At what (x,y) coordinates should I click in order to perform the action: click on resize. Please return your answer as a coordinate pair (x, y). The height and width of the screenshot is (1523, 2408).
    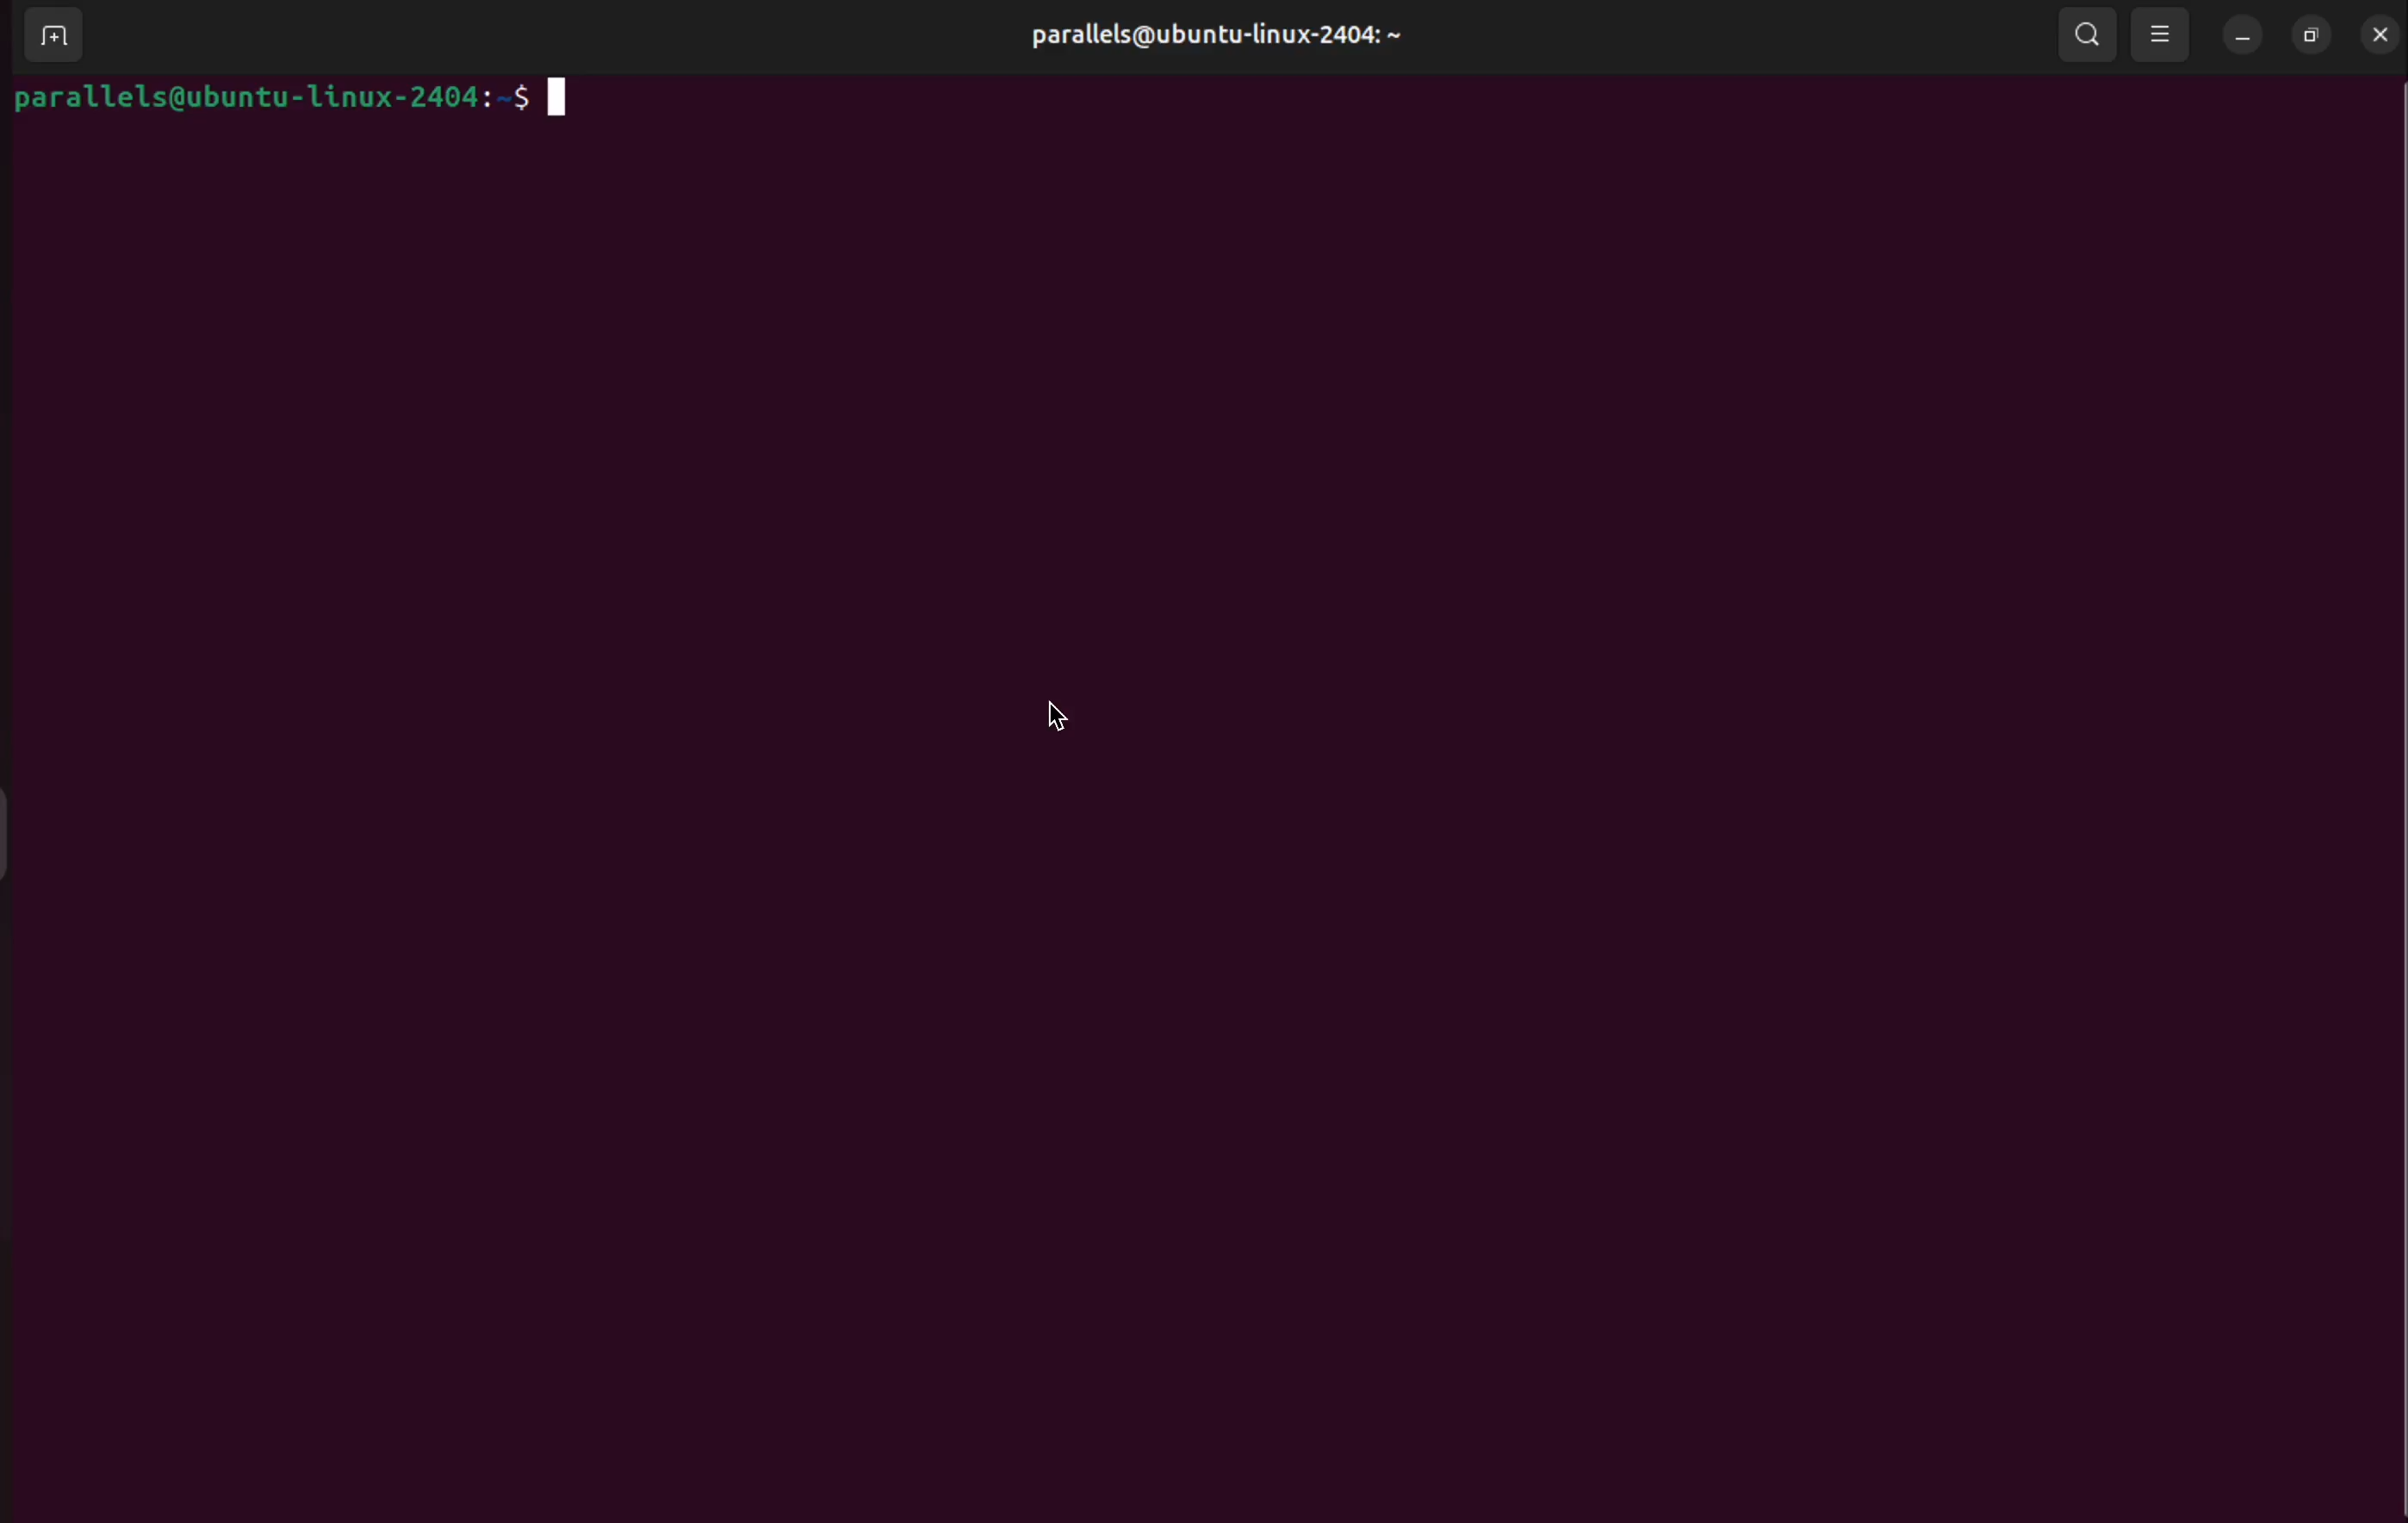
    Looking at the image, I should click on (2311, 34).